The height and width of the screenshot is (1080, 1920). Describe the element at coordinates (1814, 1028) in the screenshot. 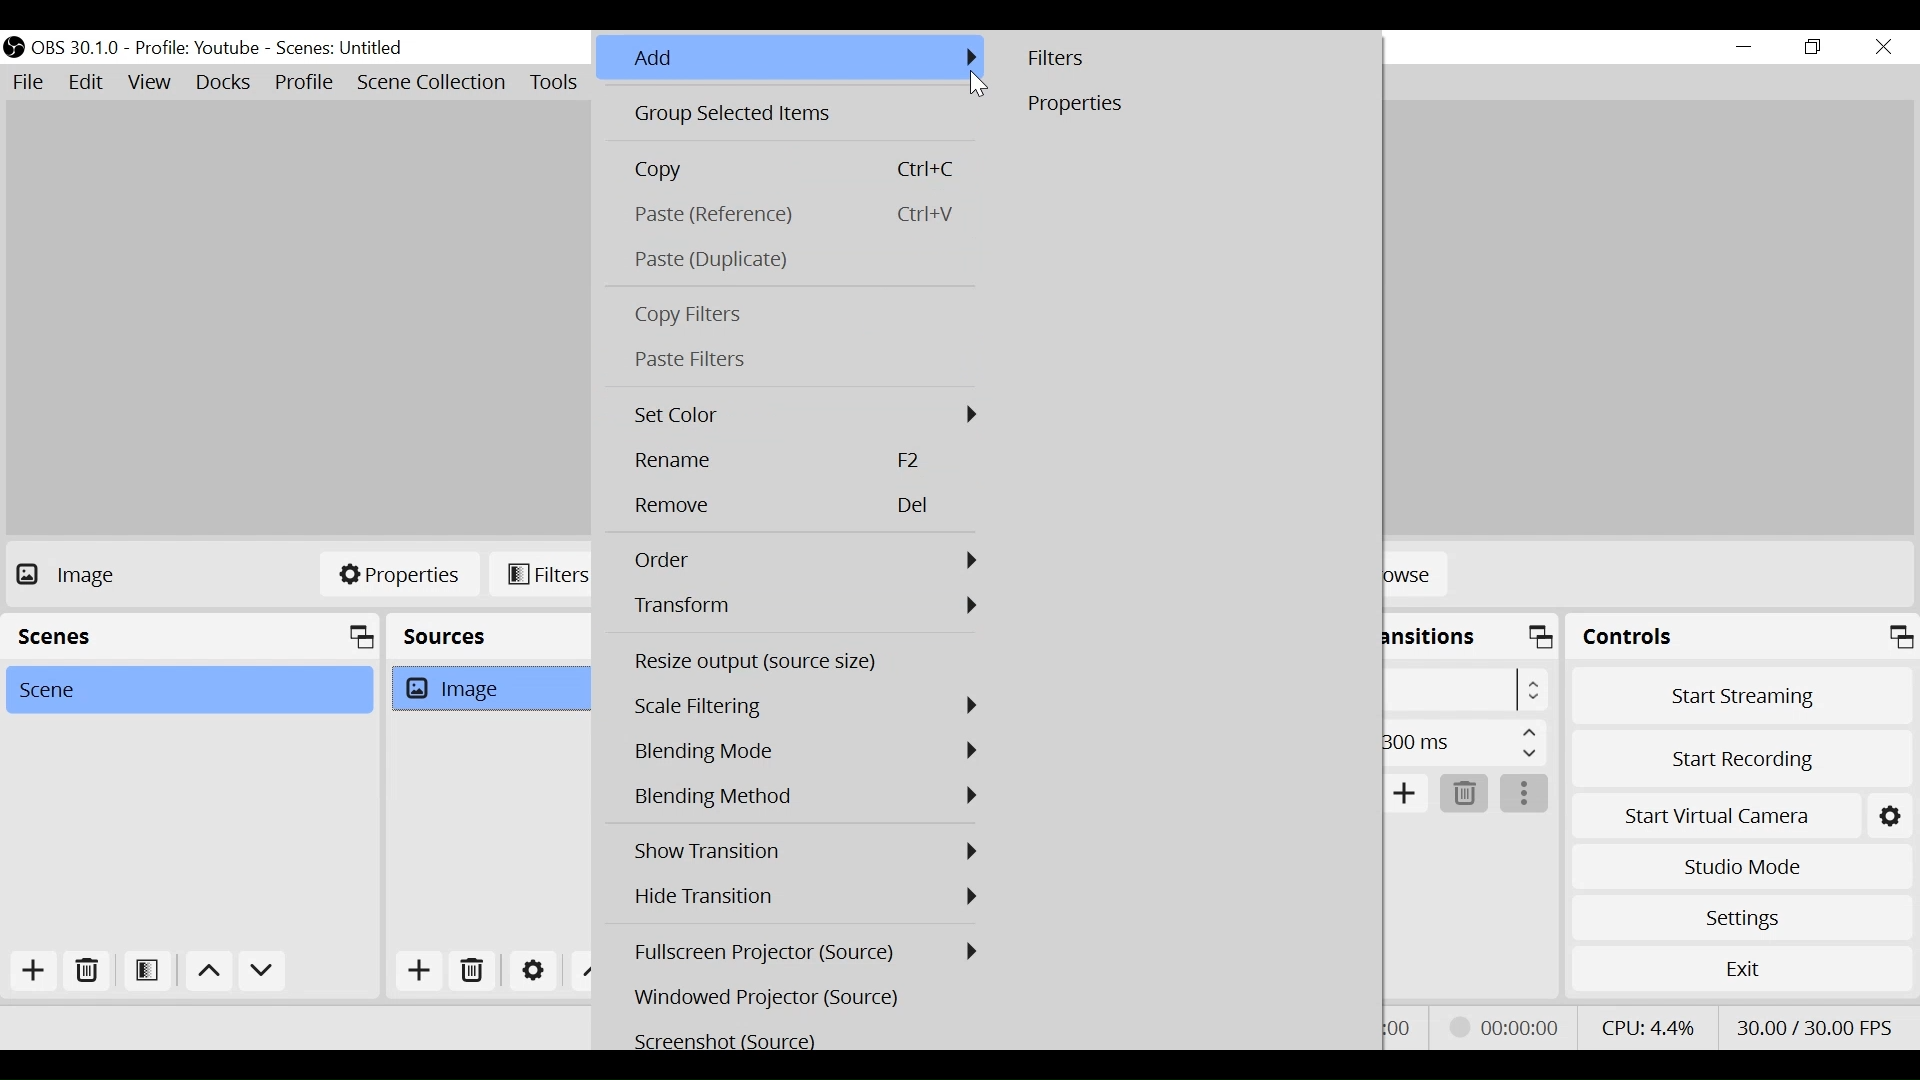

I see `Frame Per Second` at that location.